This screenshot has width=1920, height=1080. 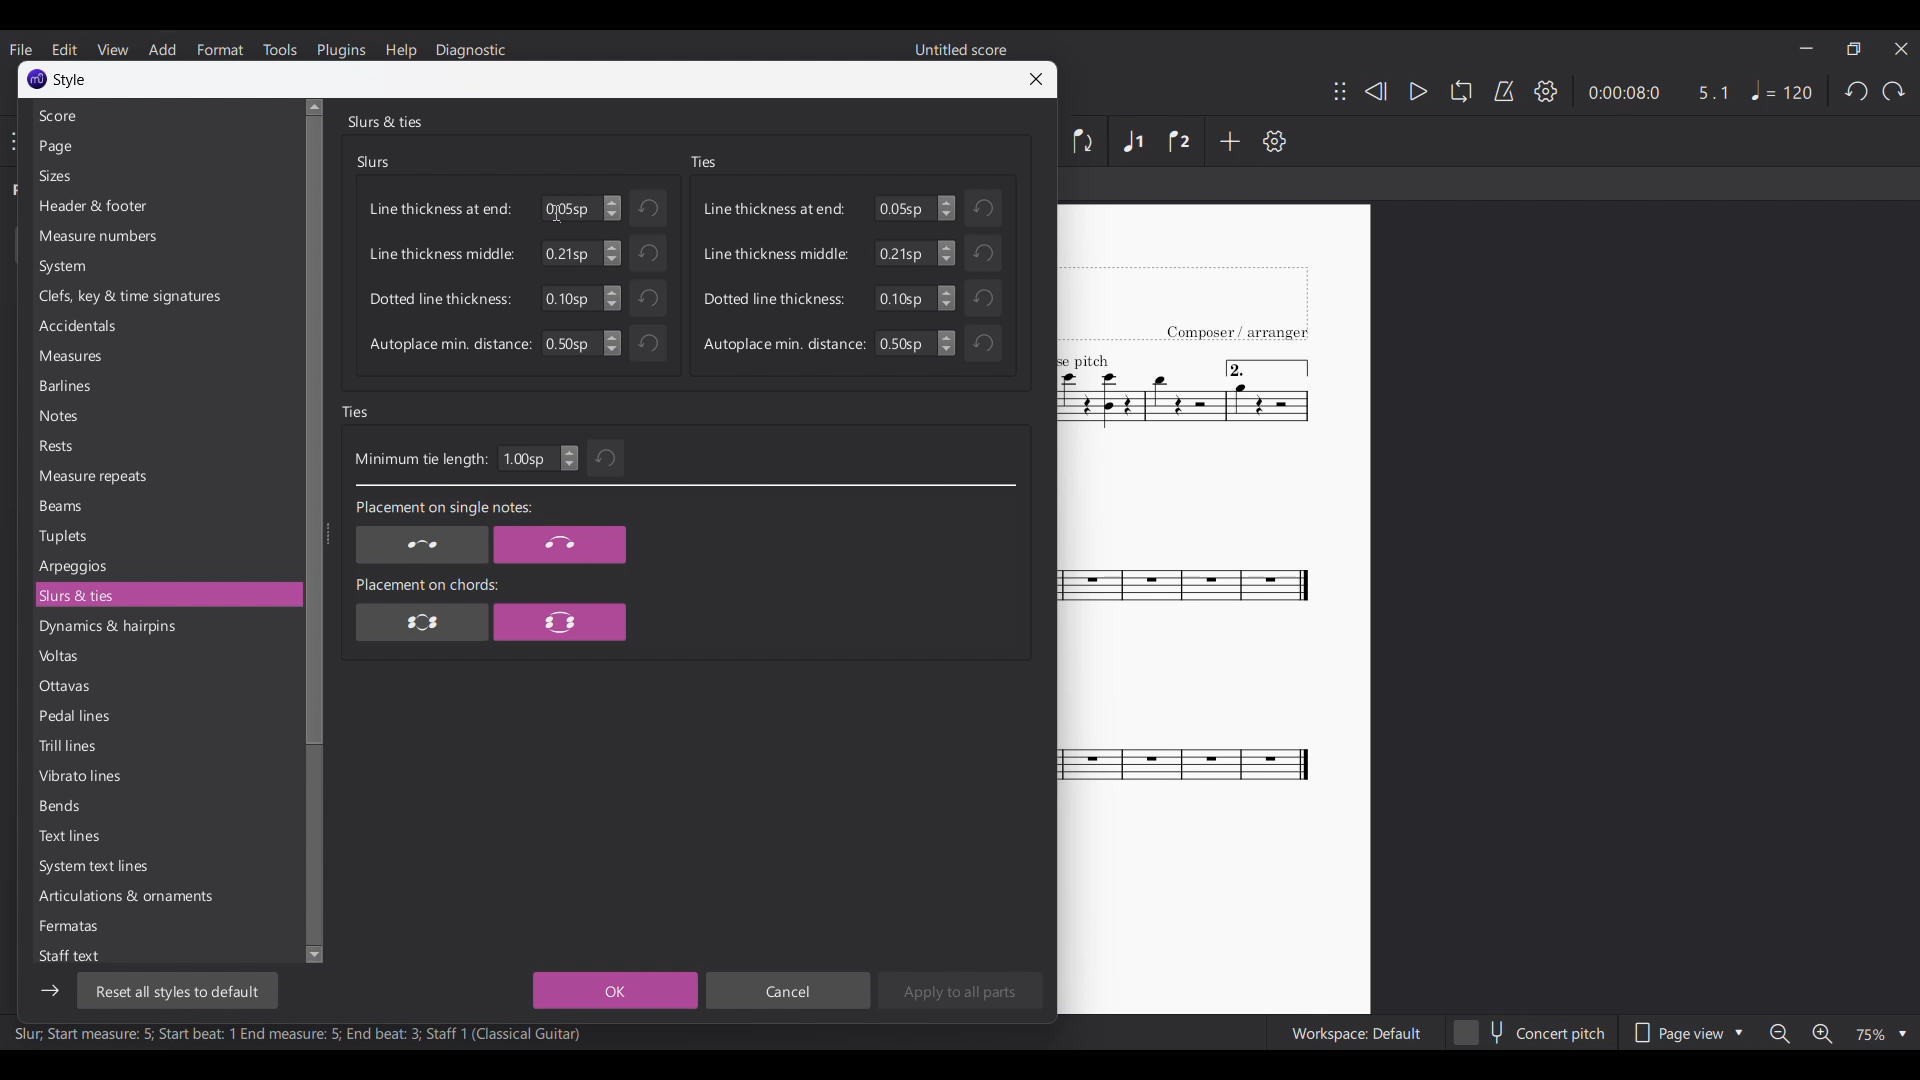 I want to click on Undo, so click(x=1856, y=91).